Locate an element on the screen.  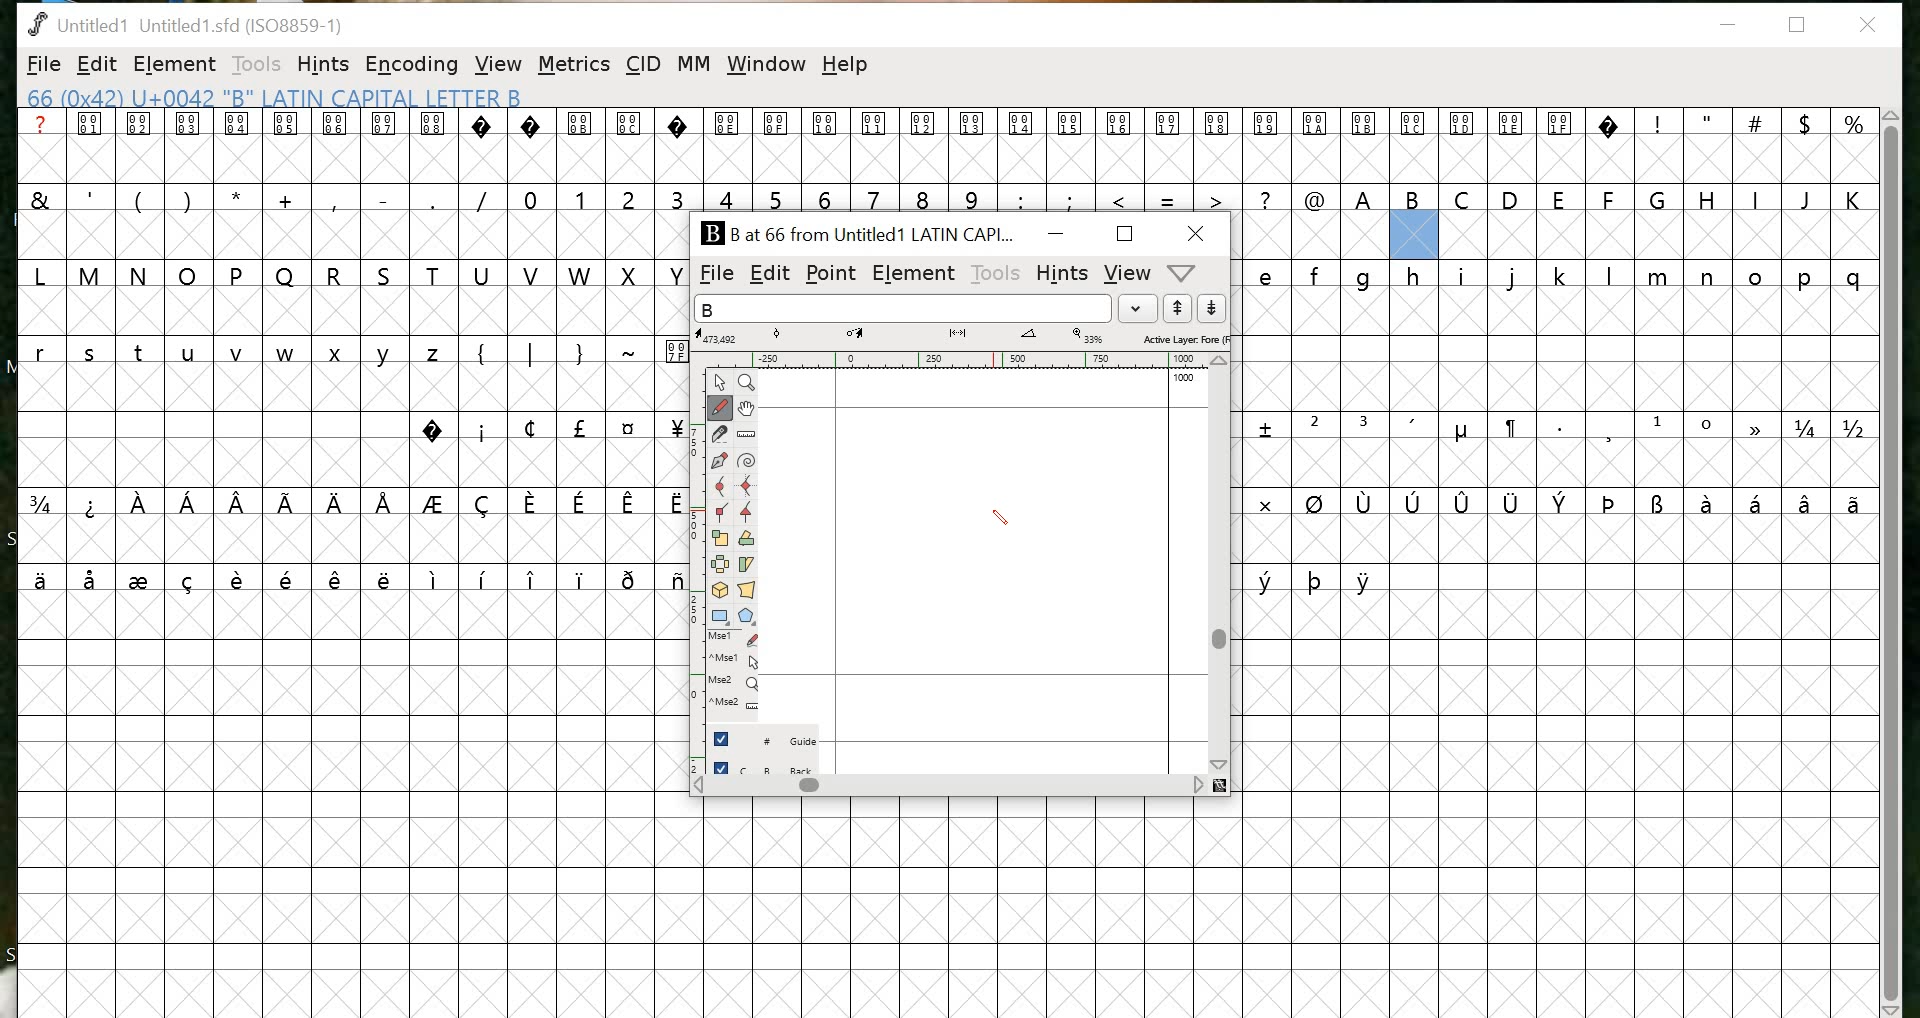
Mouse left button is located at coordinates (737, 640).